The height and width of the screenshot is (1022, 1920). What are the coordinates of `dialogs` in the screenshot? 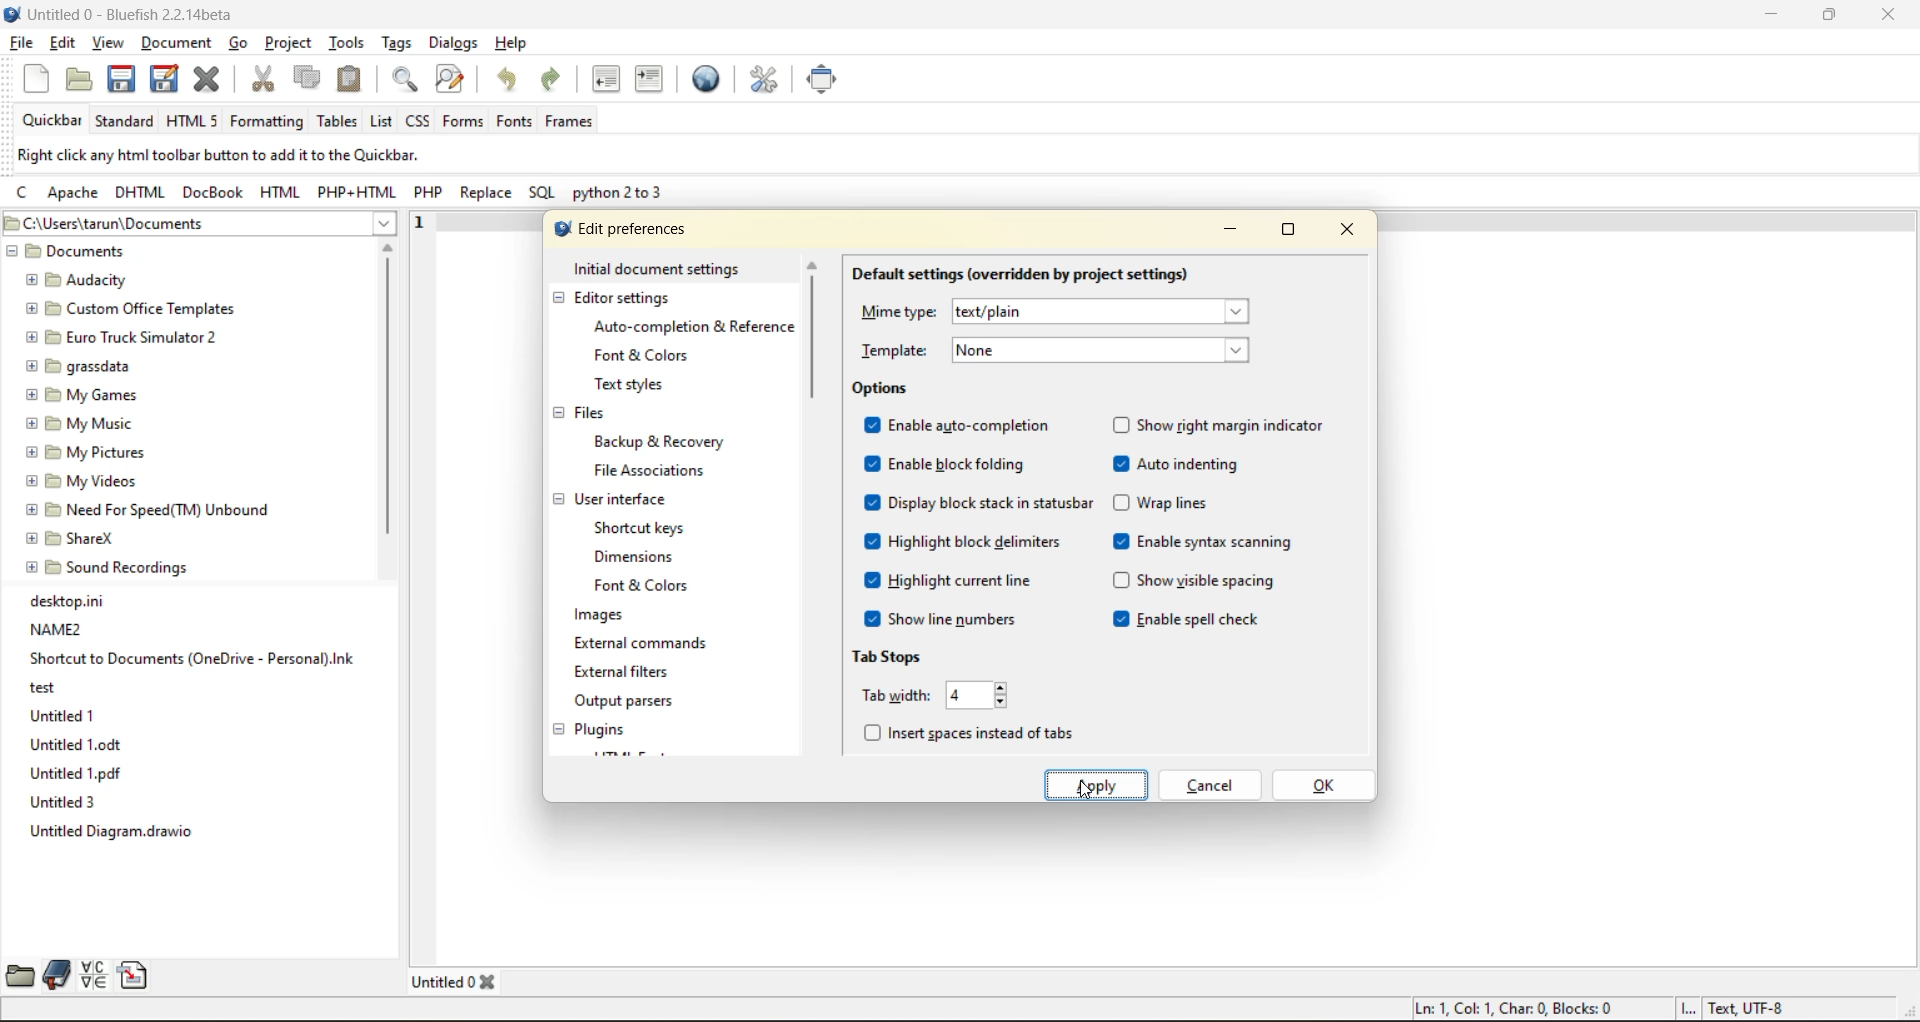 It's located at (454, 42).